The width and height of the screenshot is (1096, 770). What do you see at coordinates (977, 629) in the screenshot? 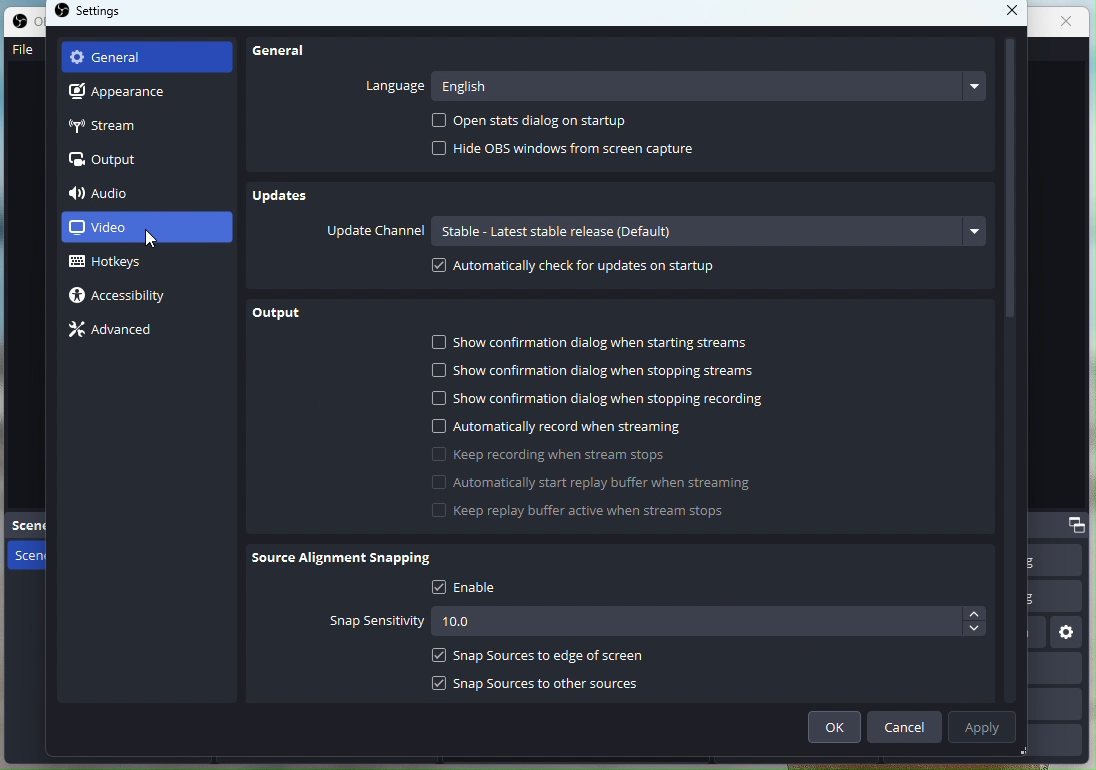
I see `Decrease` at bounding box center [977, 629].